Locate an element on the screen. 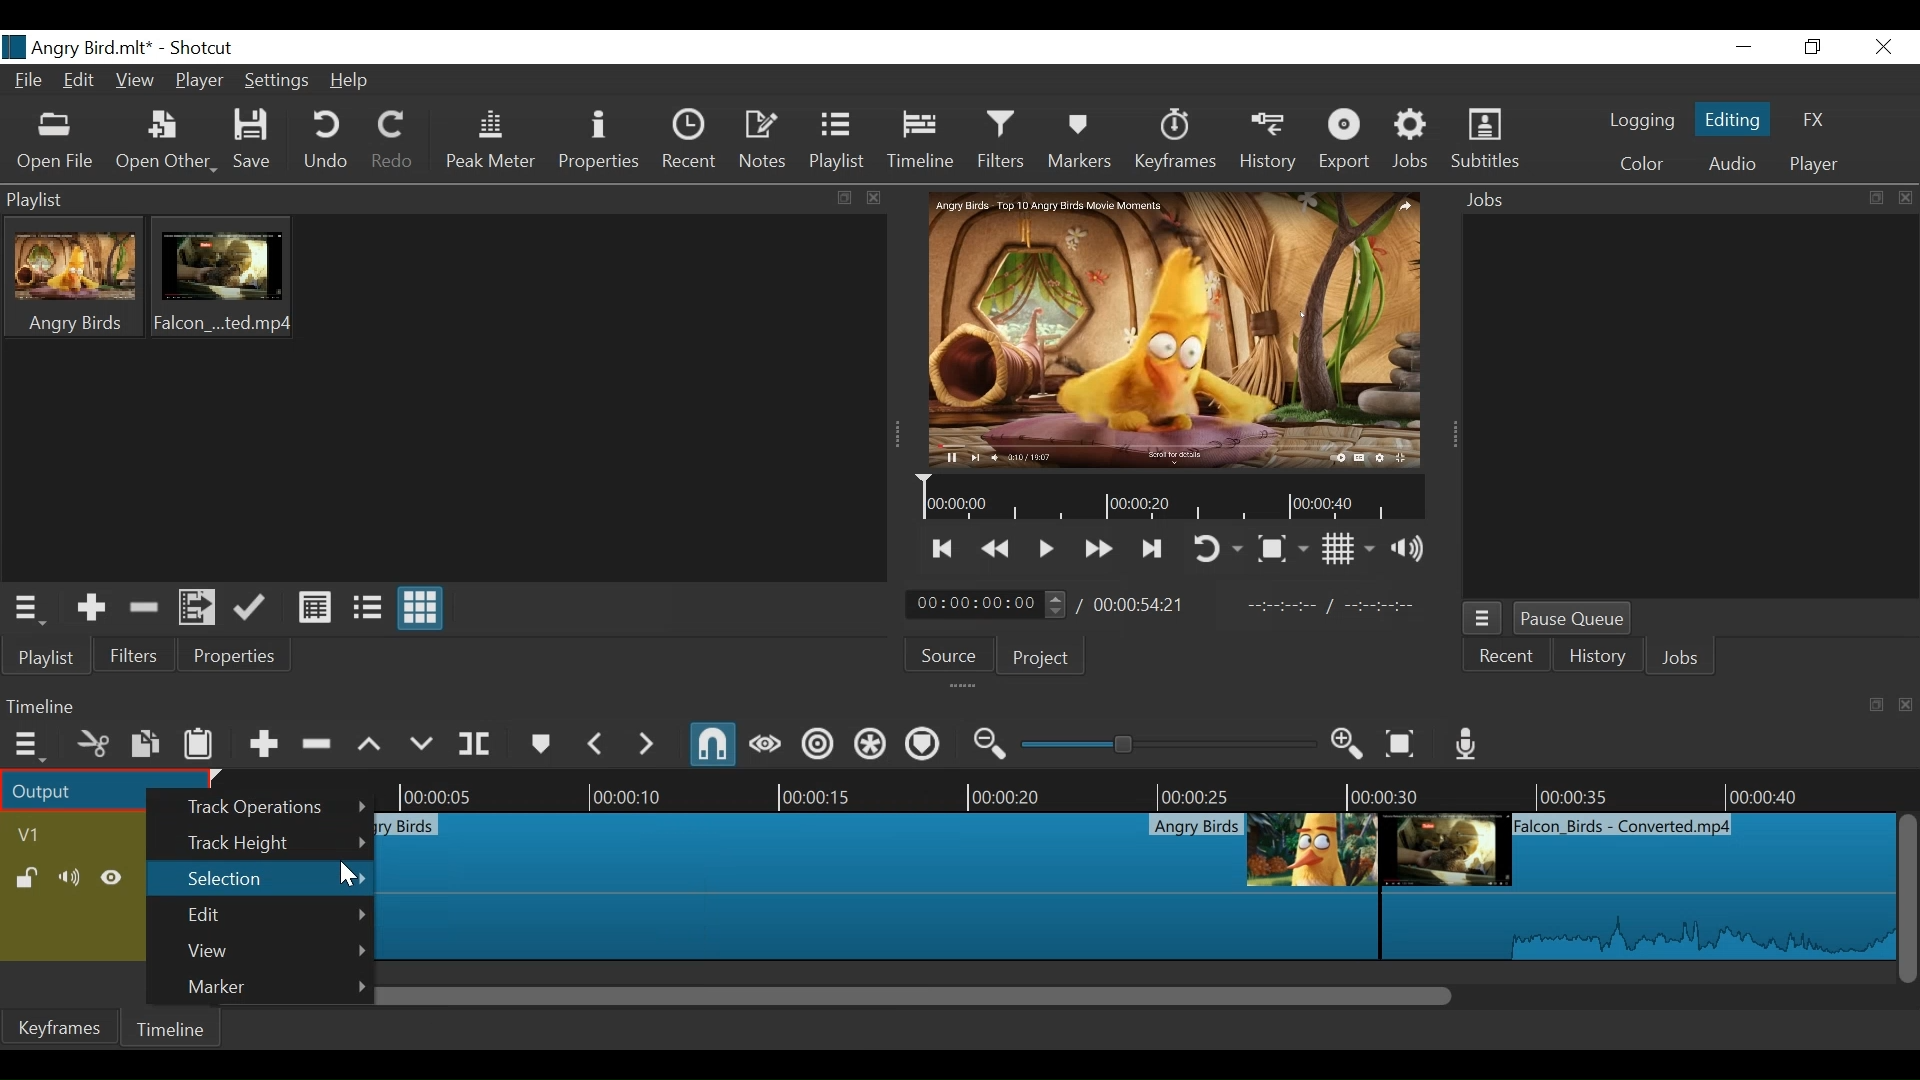 The width and height of the screenshot is (1920, 1080). Cut is located at coordinates (92, 744).